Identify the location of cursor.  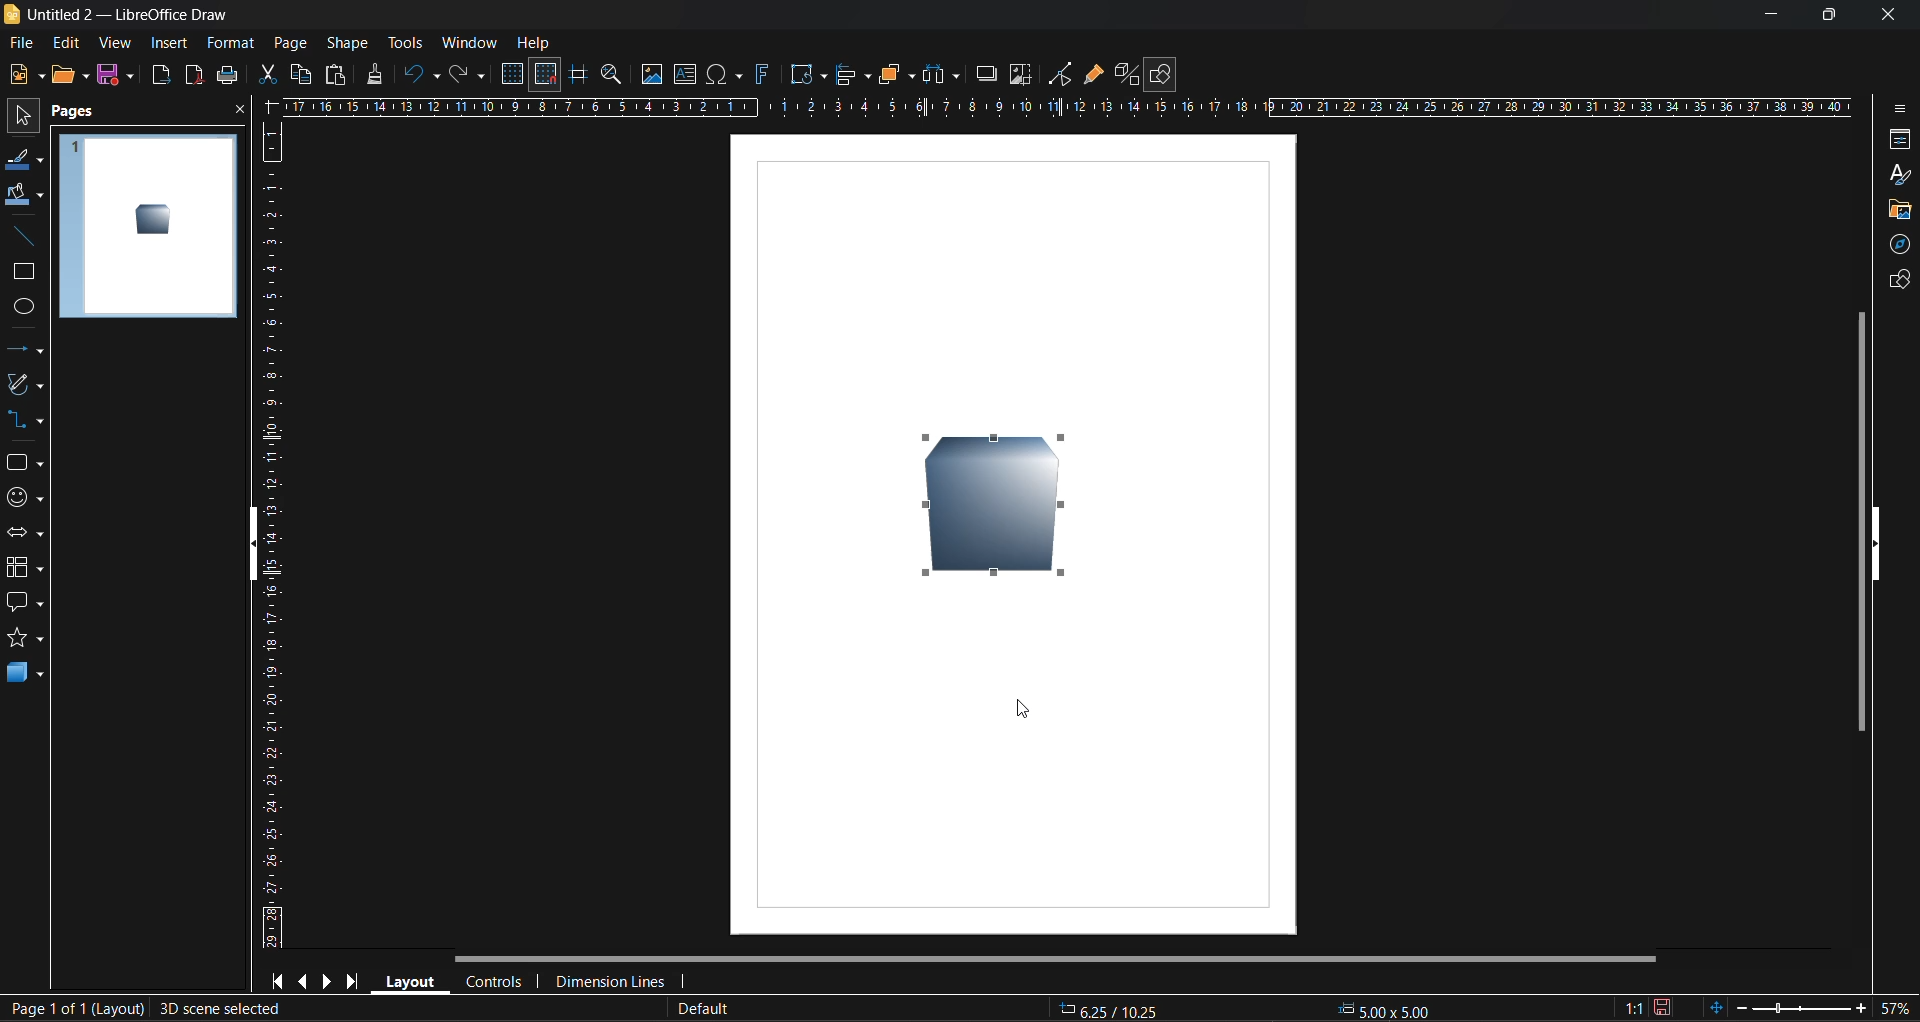
(1026, 710).